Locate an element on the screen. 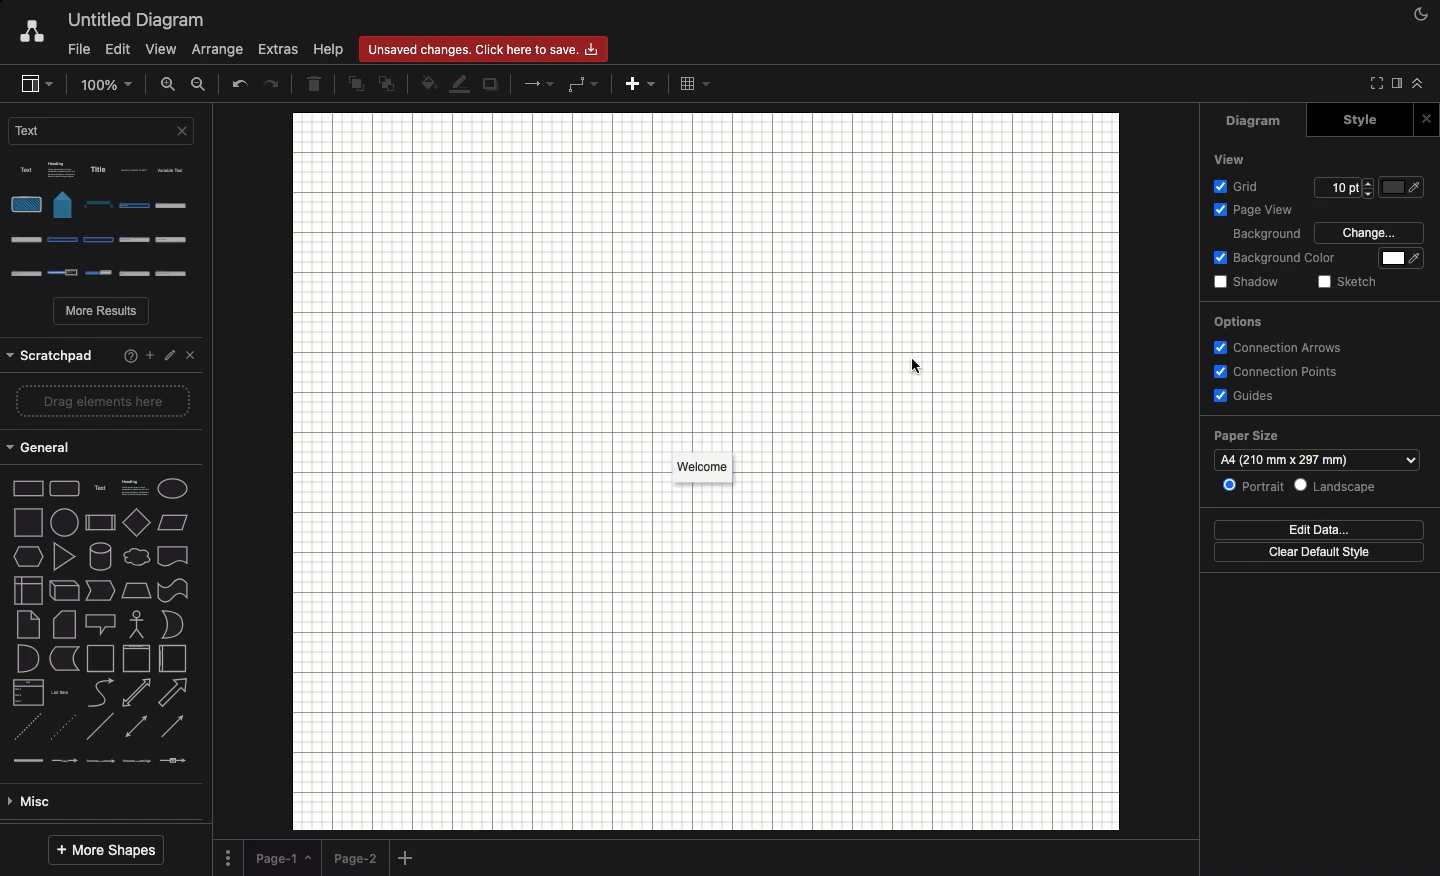  Text is located at coordinates (105, 136).